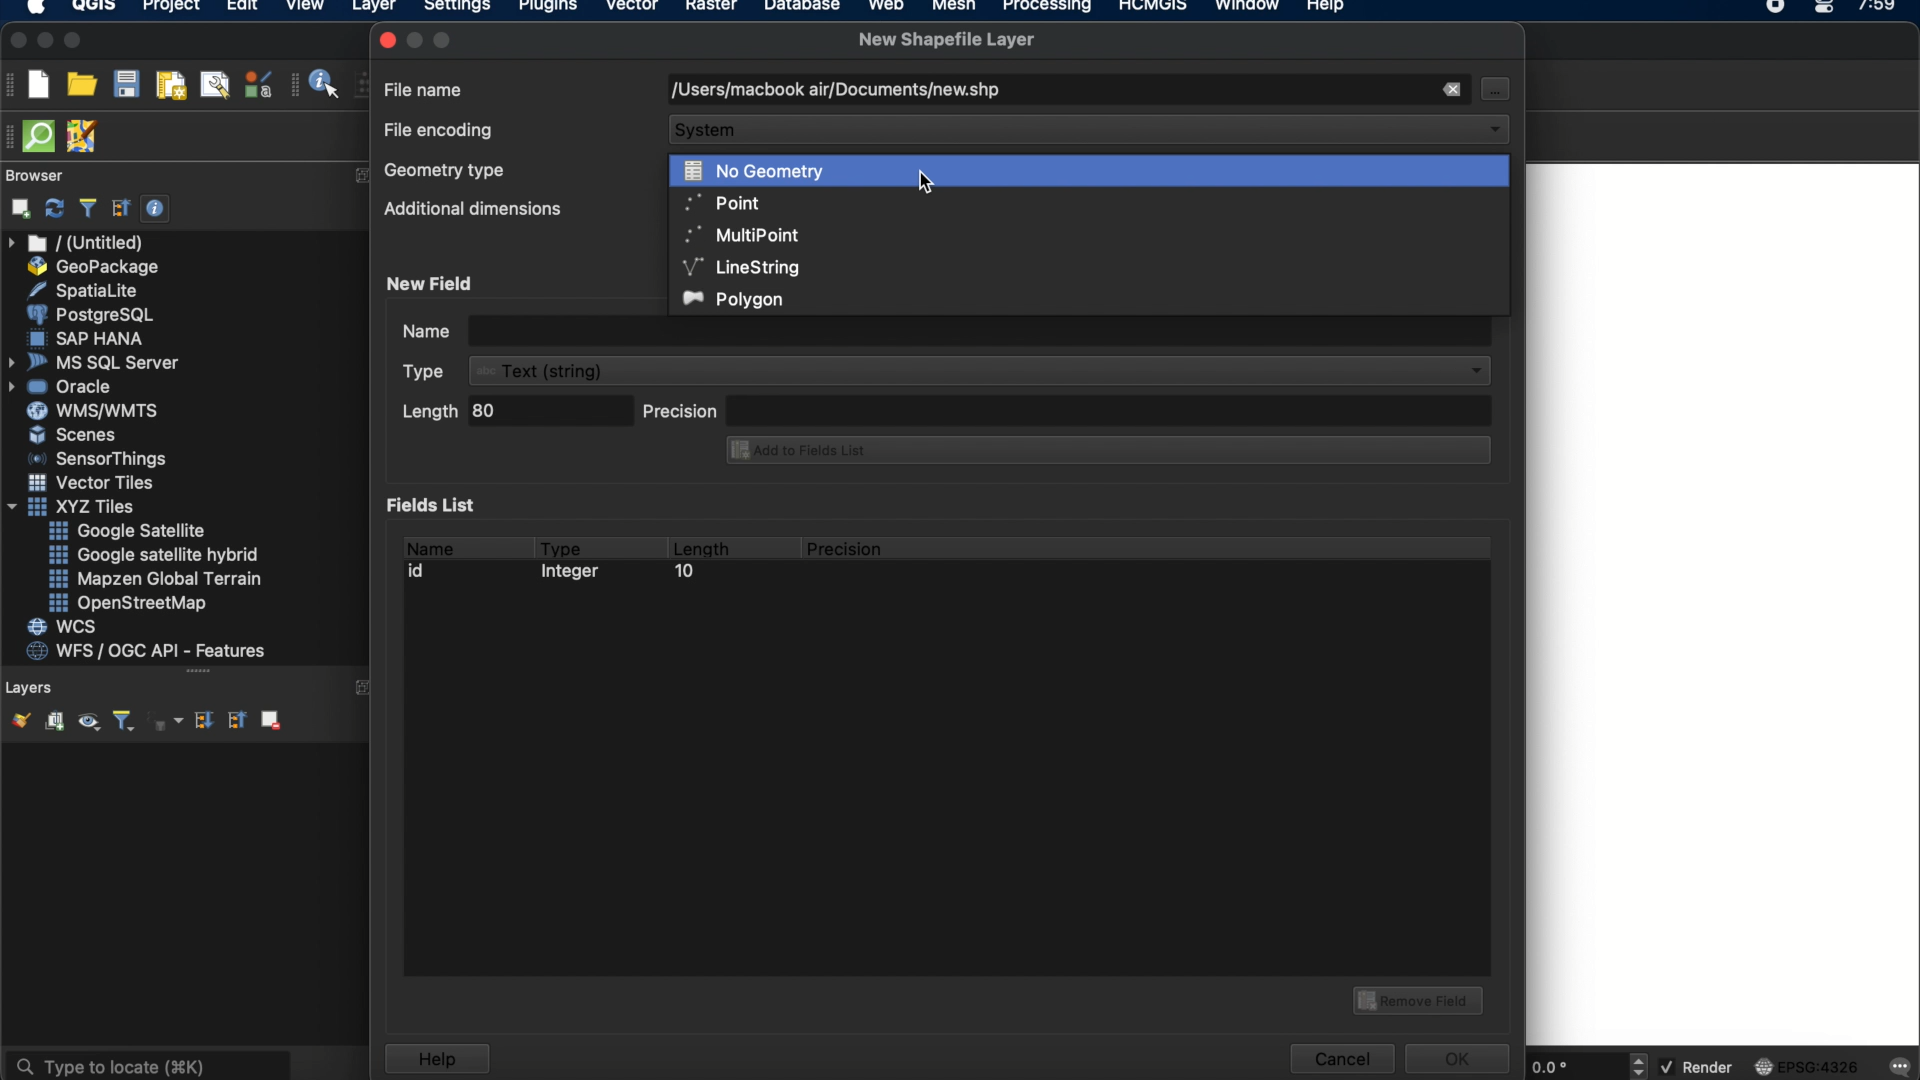 Image resolution: width=1920 pixels, height=1080 pixels. I want to click on untitled, so click(78, 243).